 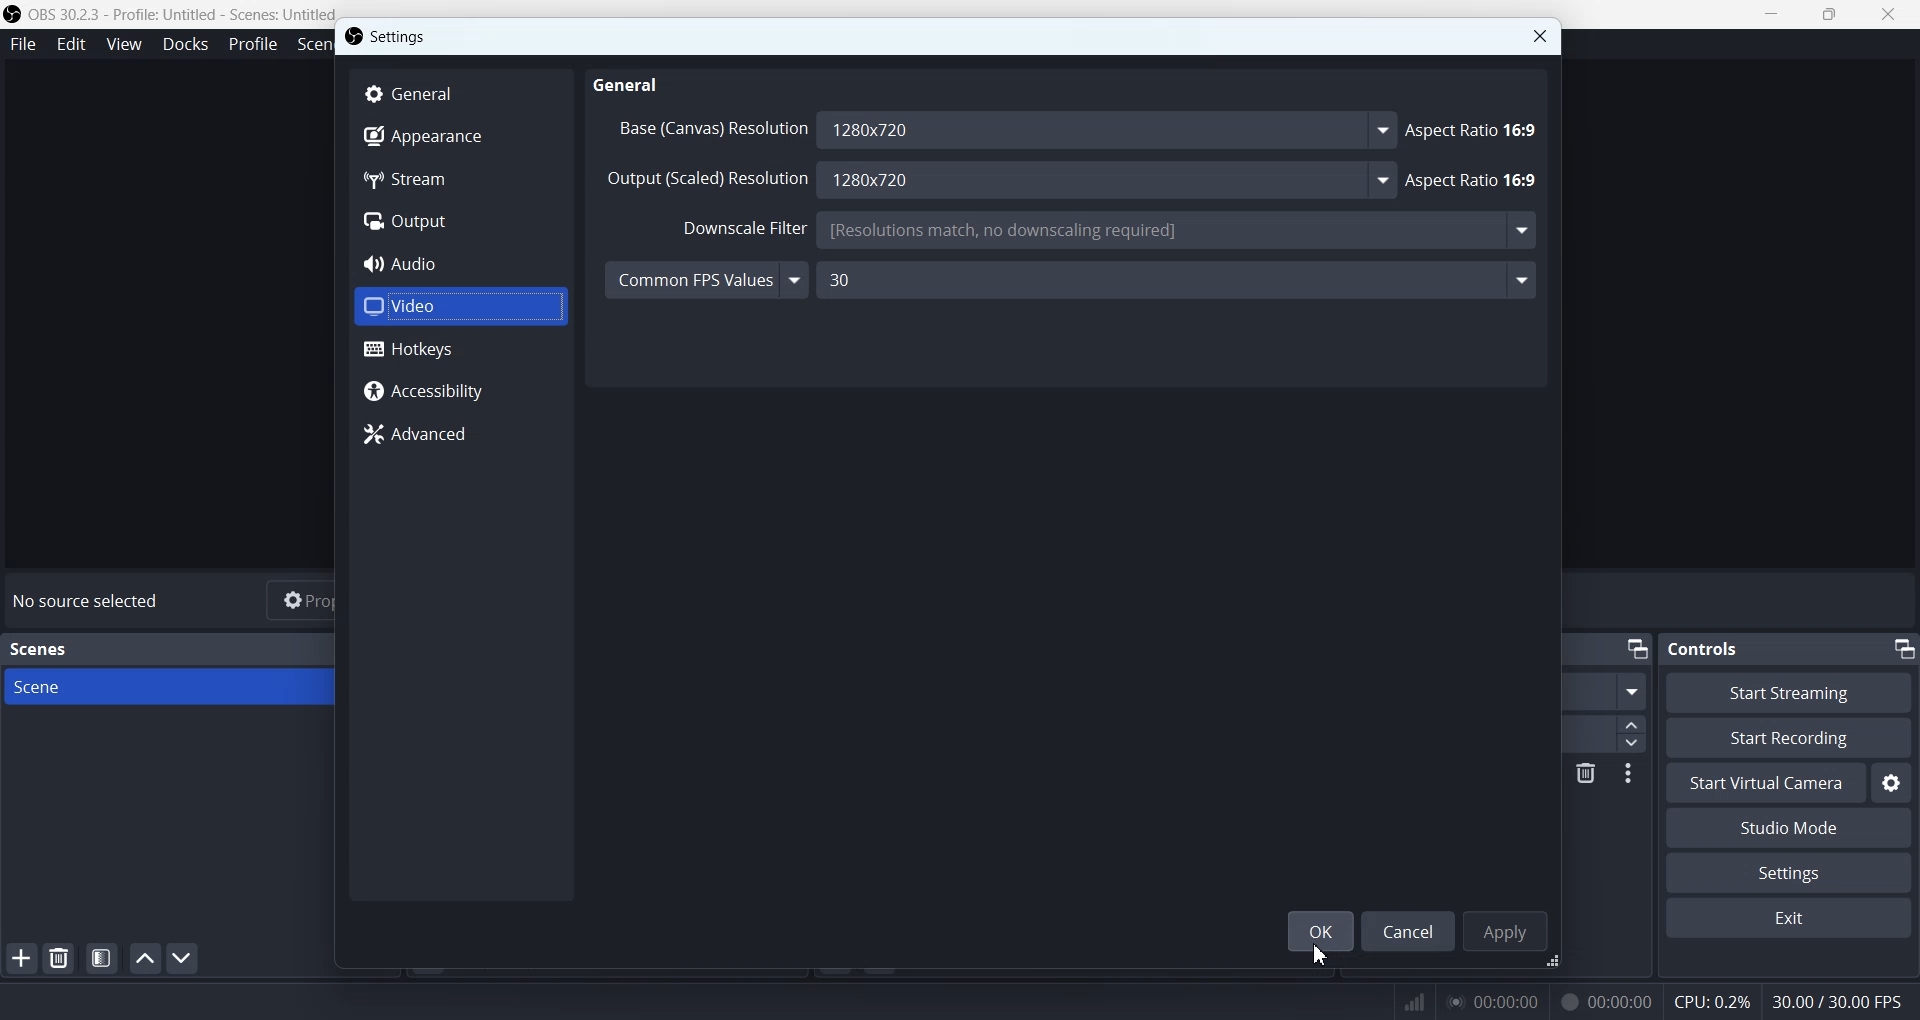 What do you see at coordinates (388, 36) in the screenshot?
I see `Settings` at bounding box center [388, 36].